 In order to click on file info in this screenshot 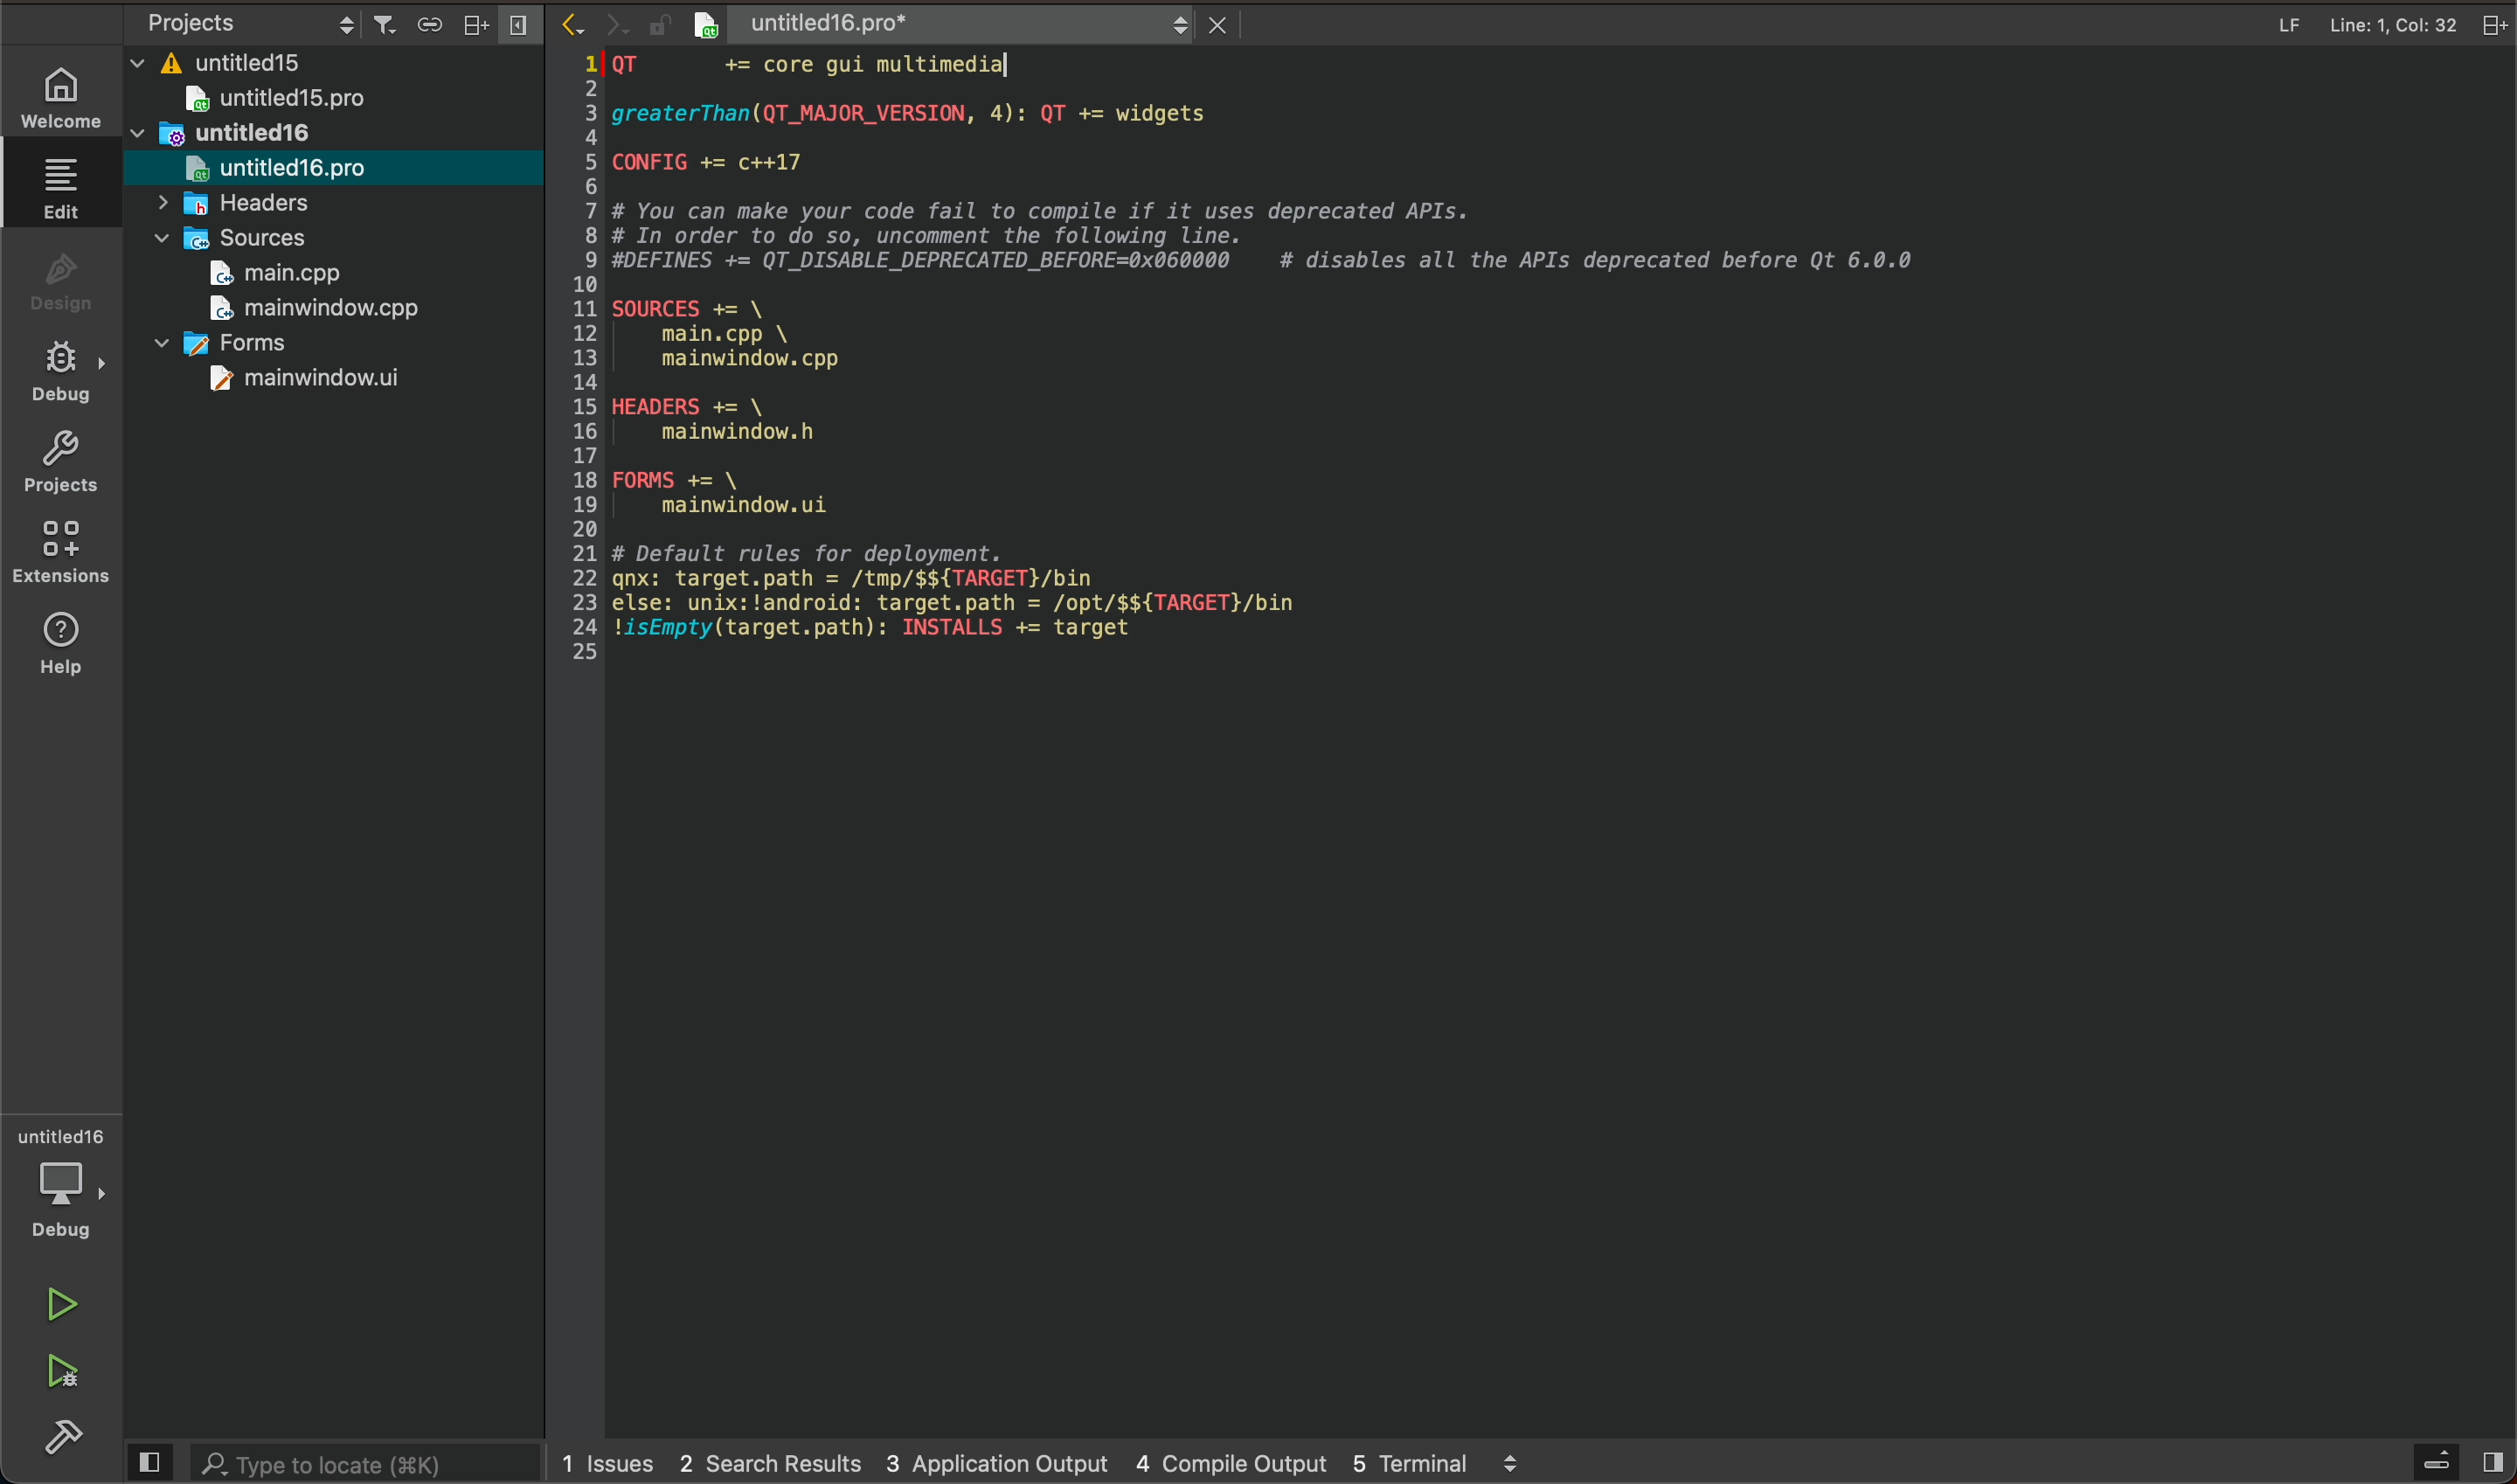, I will do `click(2287, 27)`.